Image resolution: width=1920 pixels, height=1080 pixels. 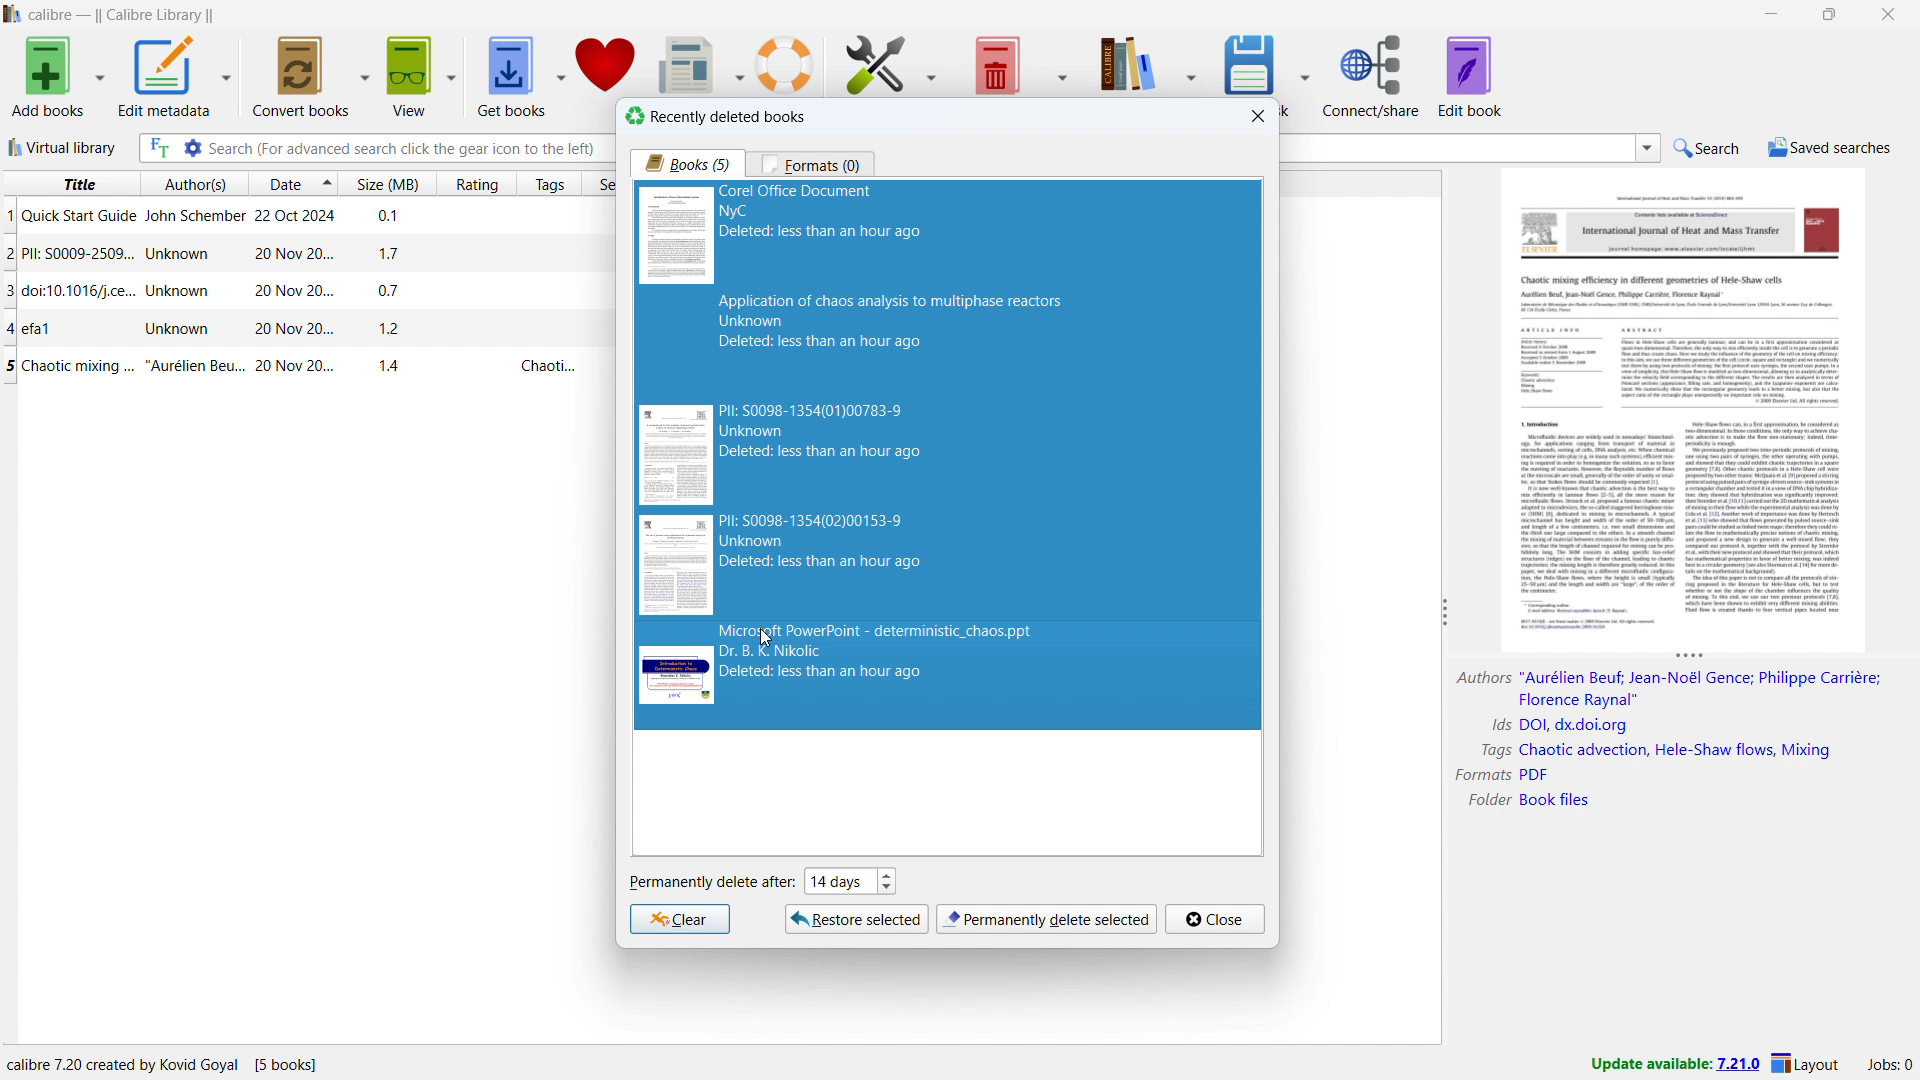 I want to click on permanently delete selection, so click(x=1046, y=920).